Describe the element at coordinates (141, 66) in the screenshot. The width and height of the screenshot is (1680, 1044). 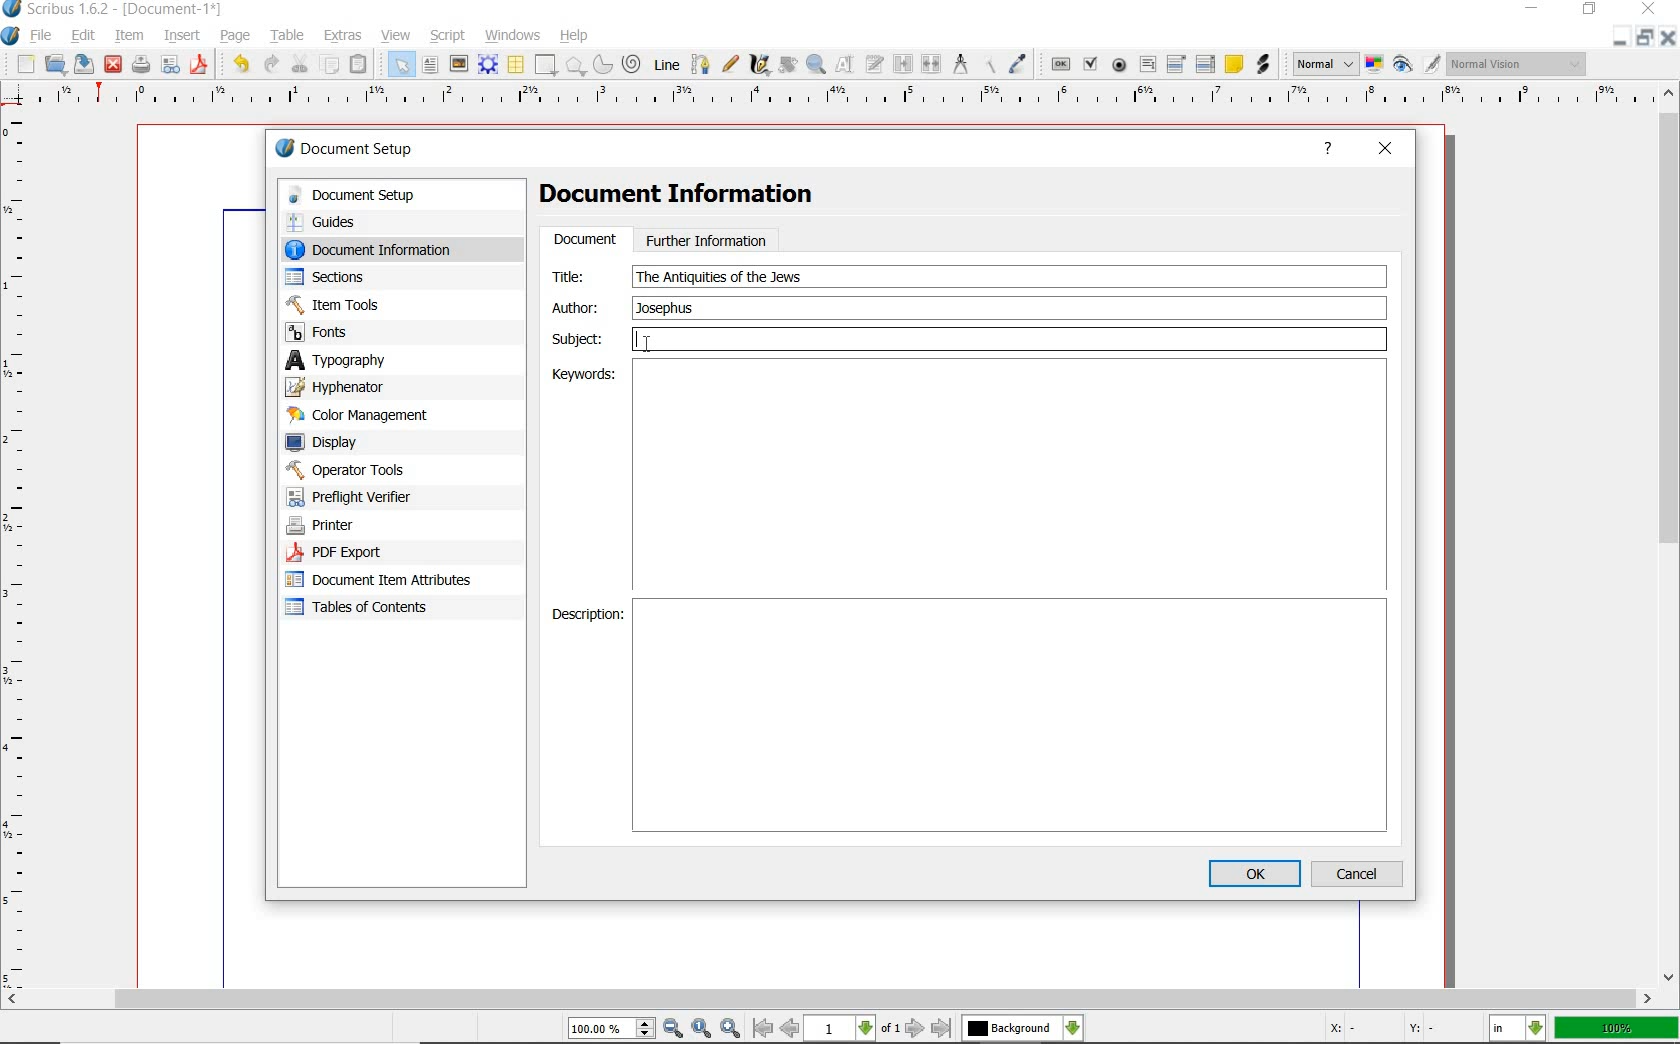
I see `print` at that location.